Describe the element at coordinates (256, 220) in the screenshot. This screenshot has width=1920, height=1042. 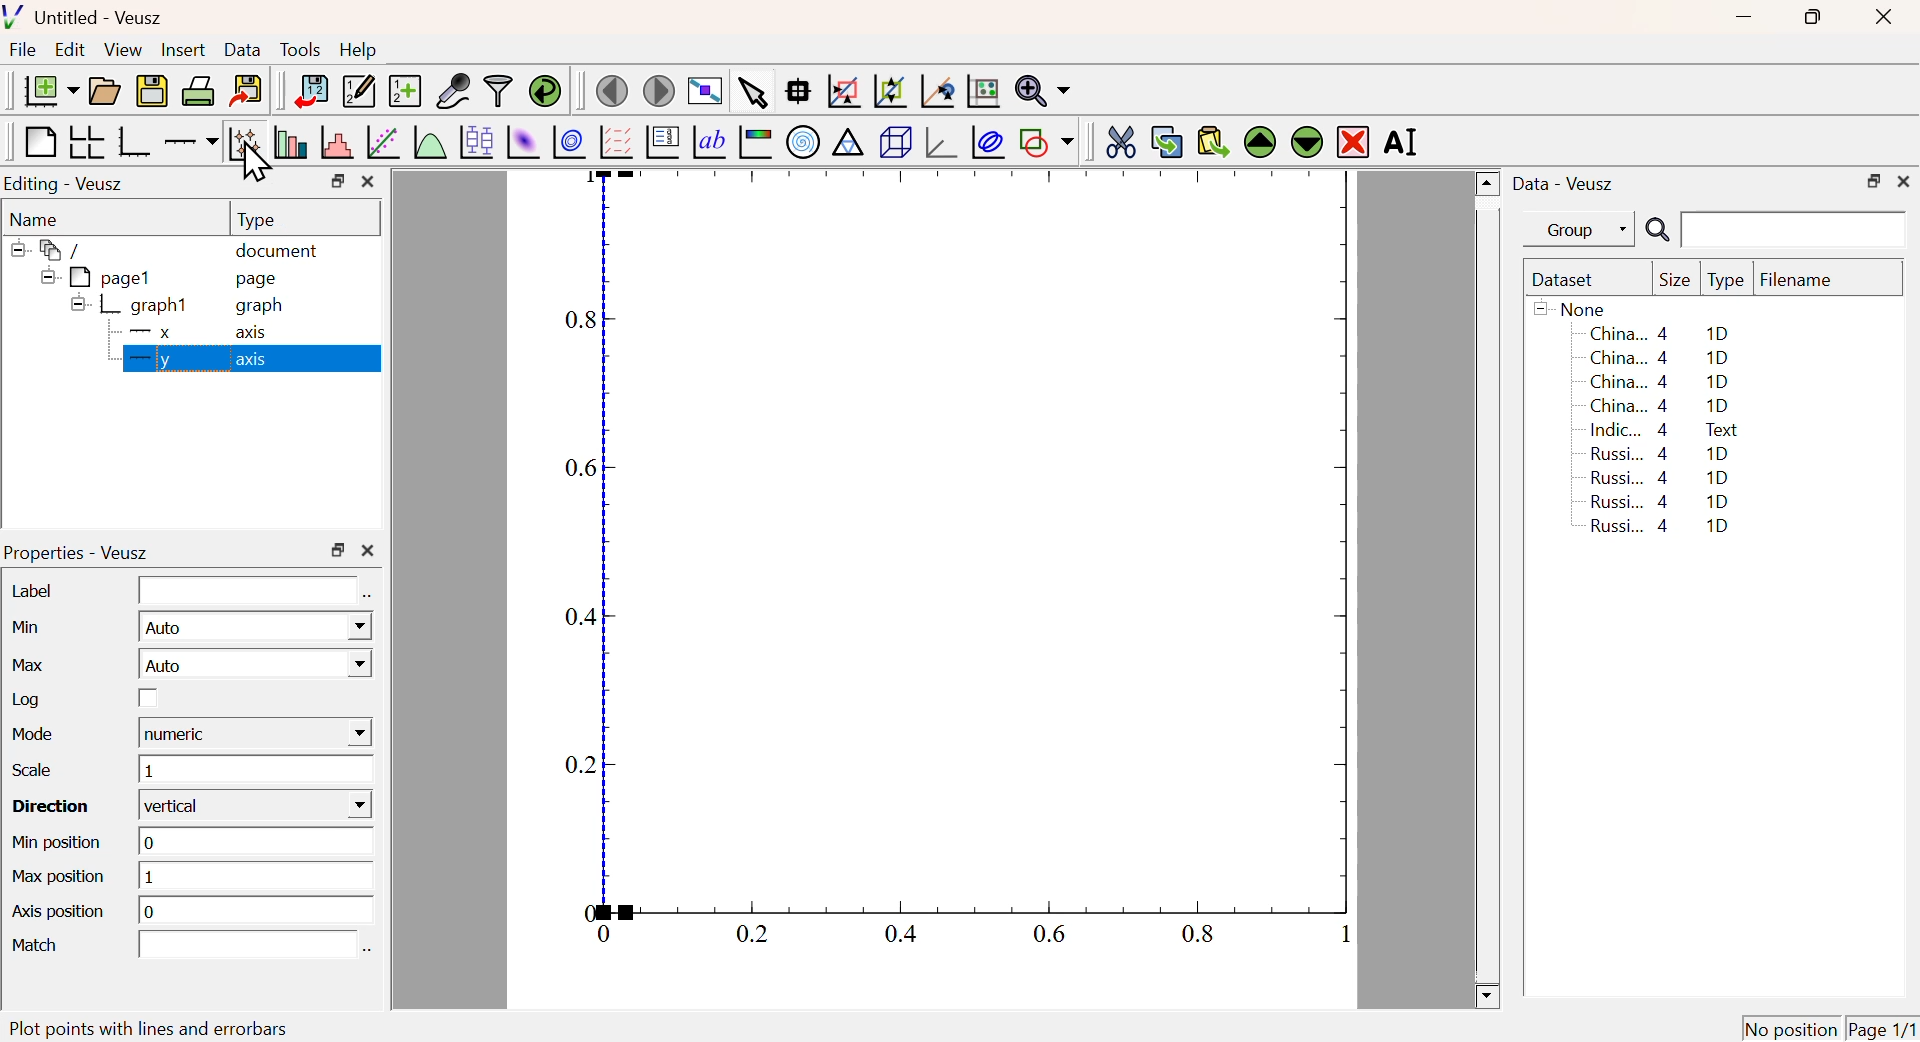
I see `Type` at that location.